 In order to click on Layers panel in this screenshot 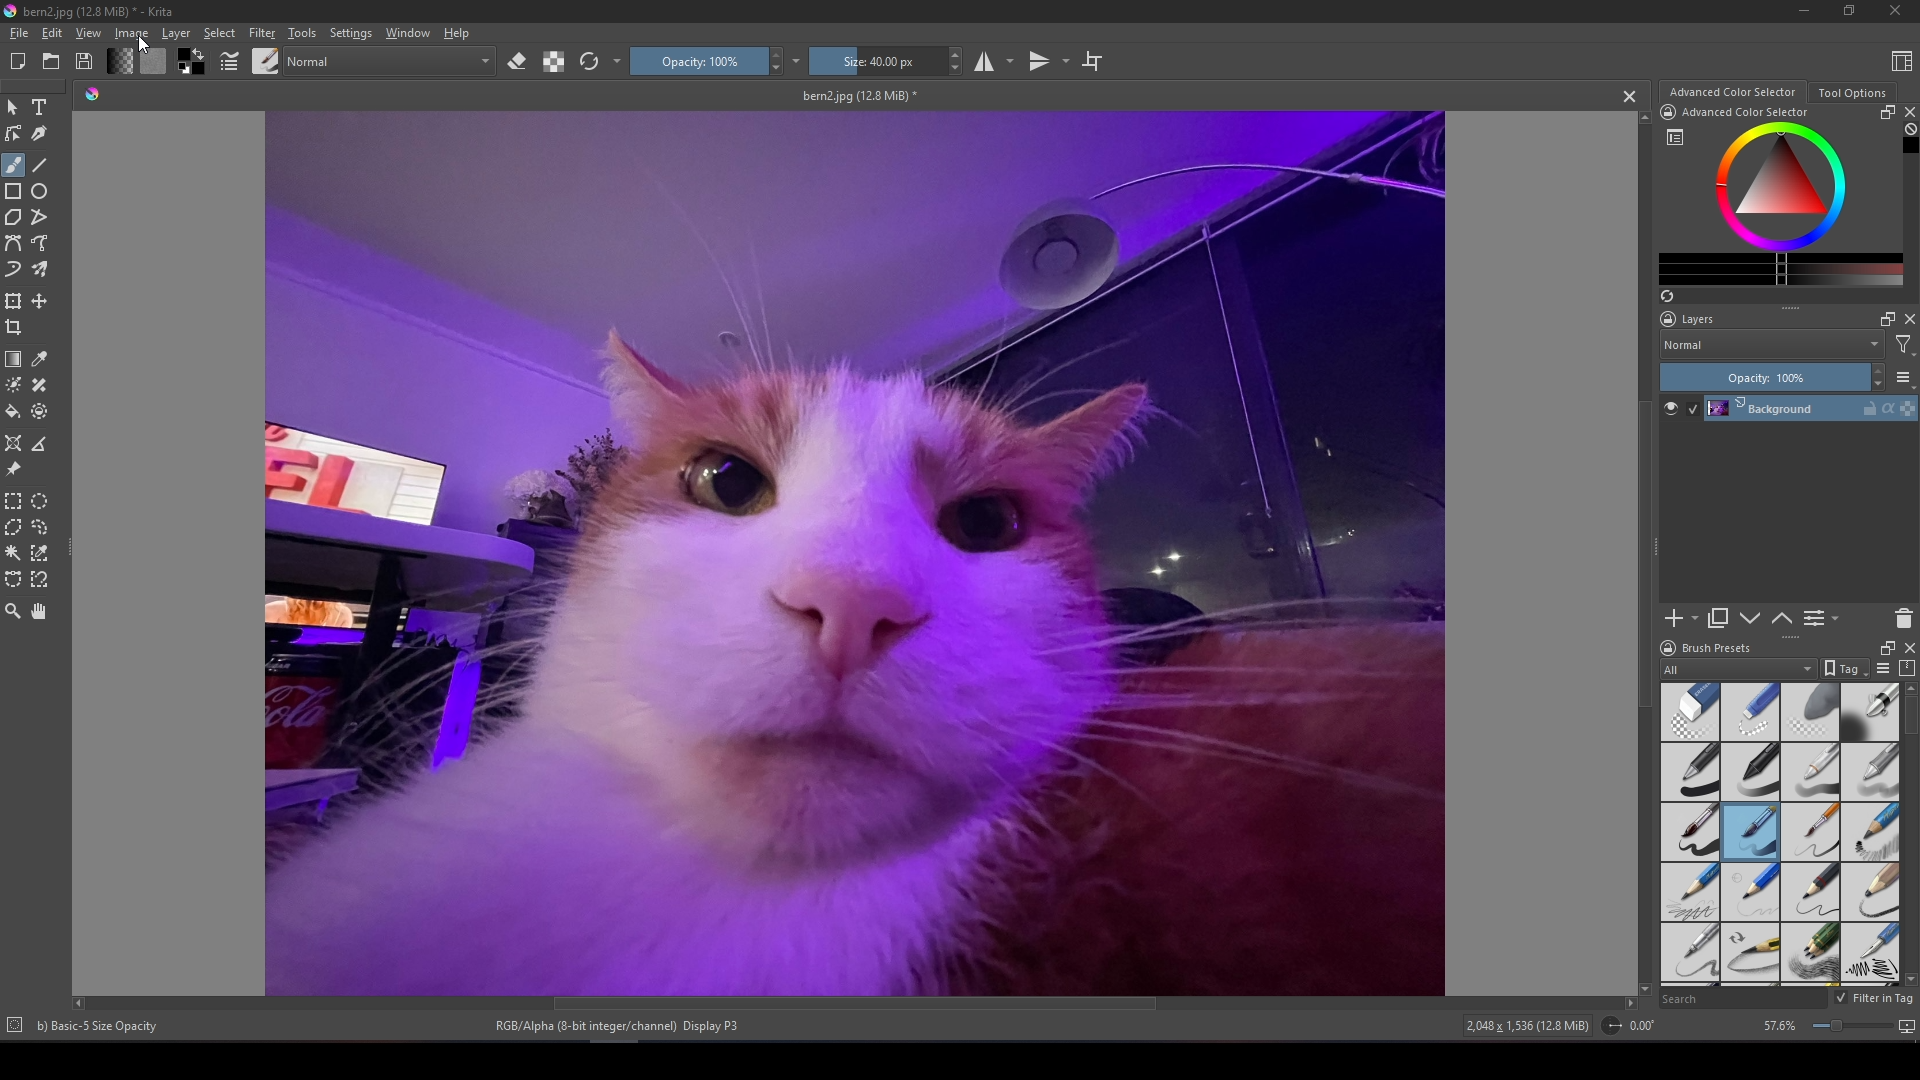, I will do `click(1794, 511)`.